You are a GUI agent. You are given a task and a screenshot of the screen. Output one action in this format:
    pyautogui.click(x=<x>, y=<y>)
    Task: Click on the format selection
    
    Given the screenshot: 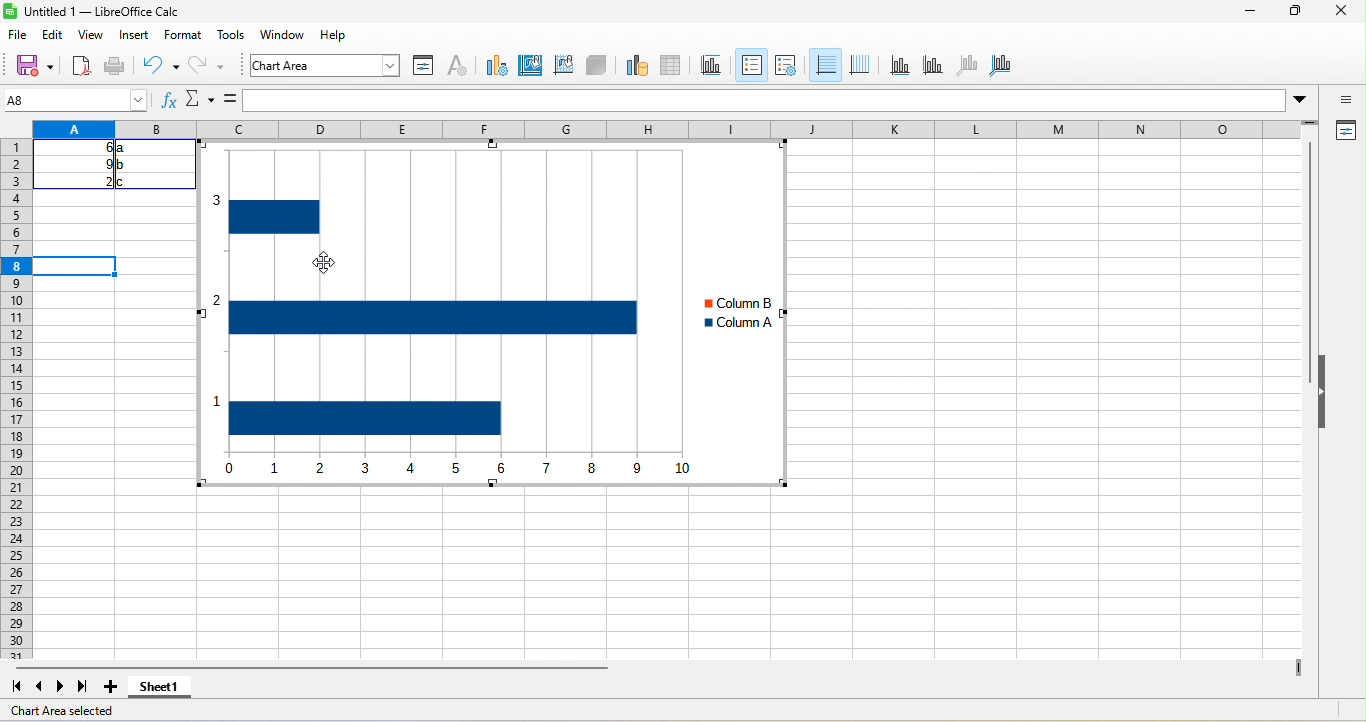 What is the action you would take?
    pyautogui.click(x=422, y=67)
    